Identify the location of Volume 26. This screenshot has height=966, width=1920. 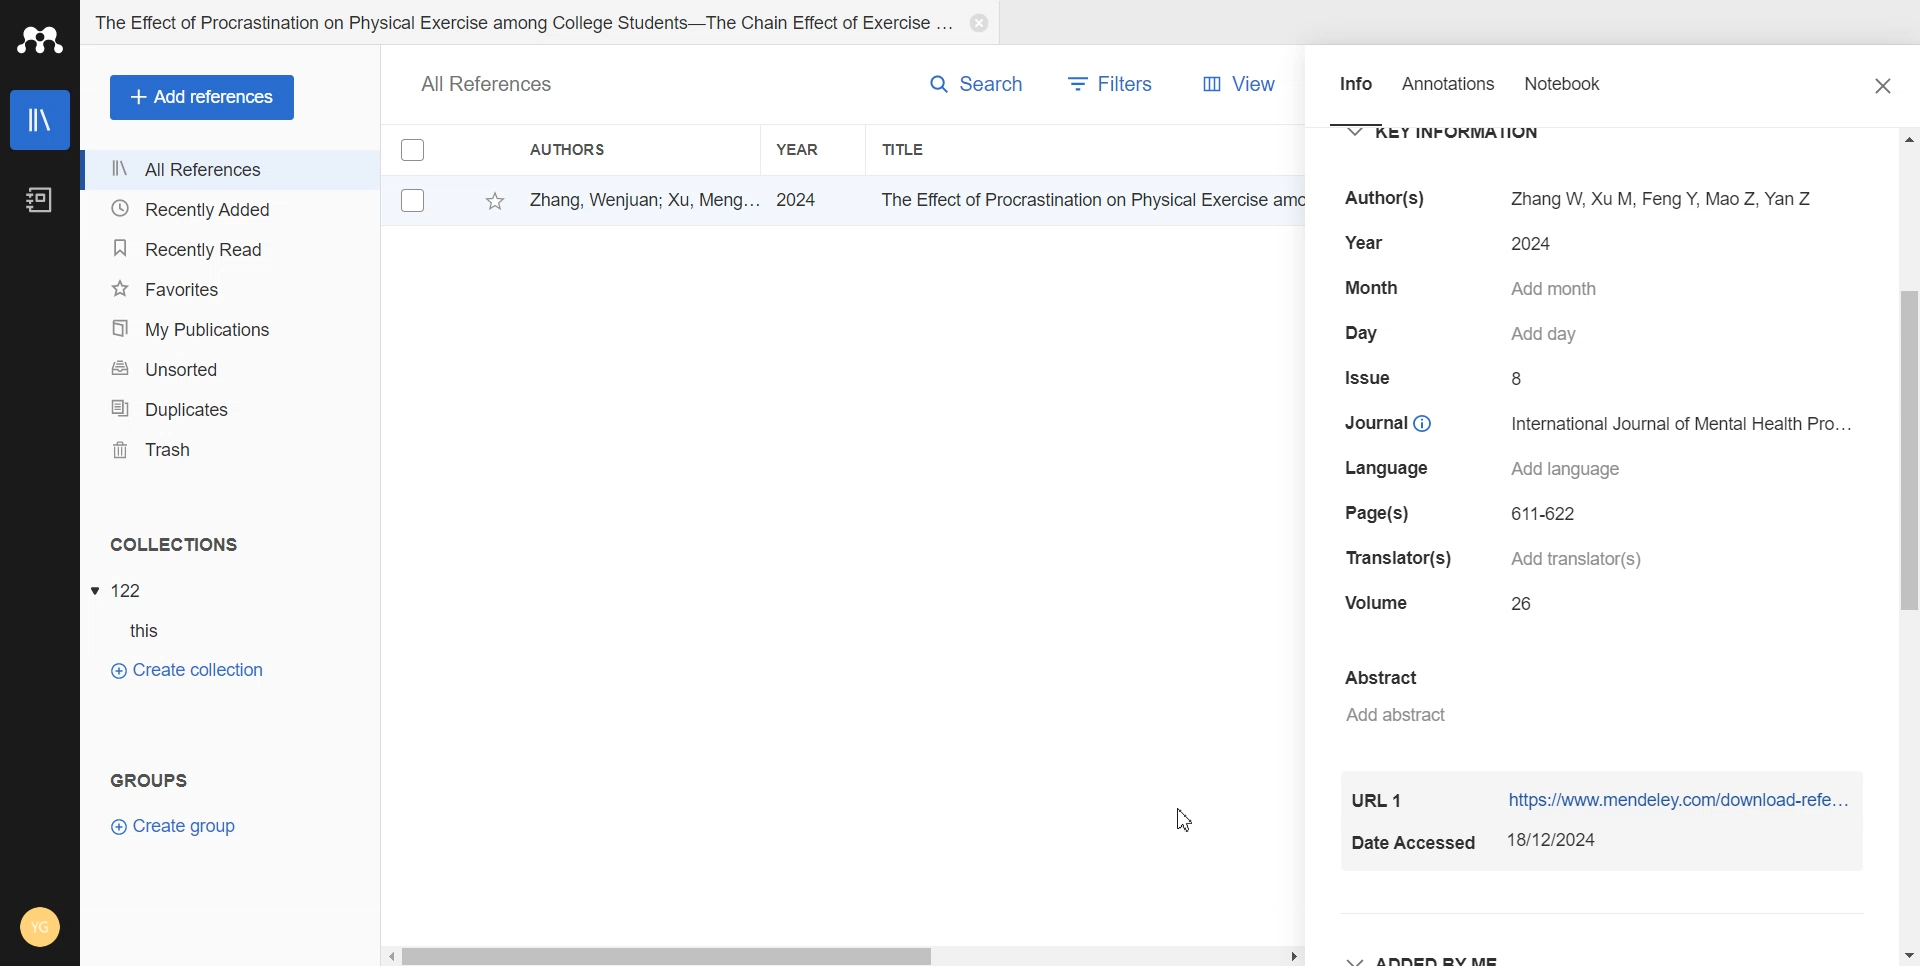
(1446, 604).